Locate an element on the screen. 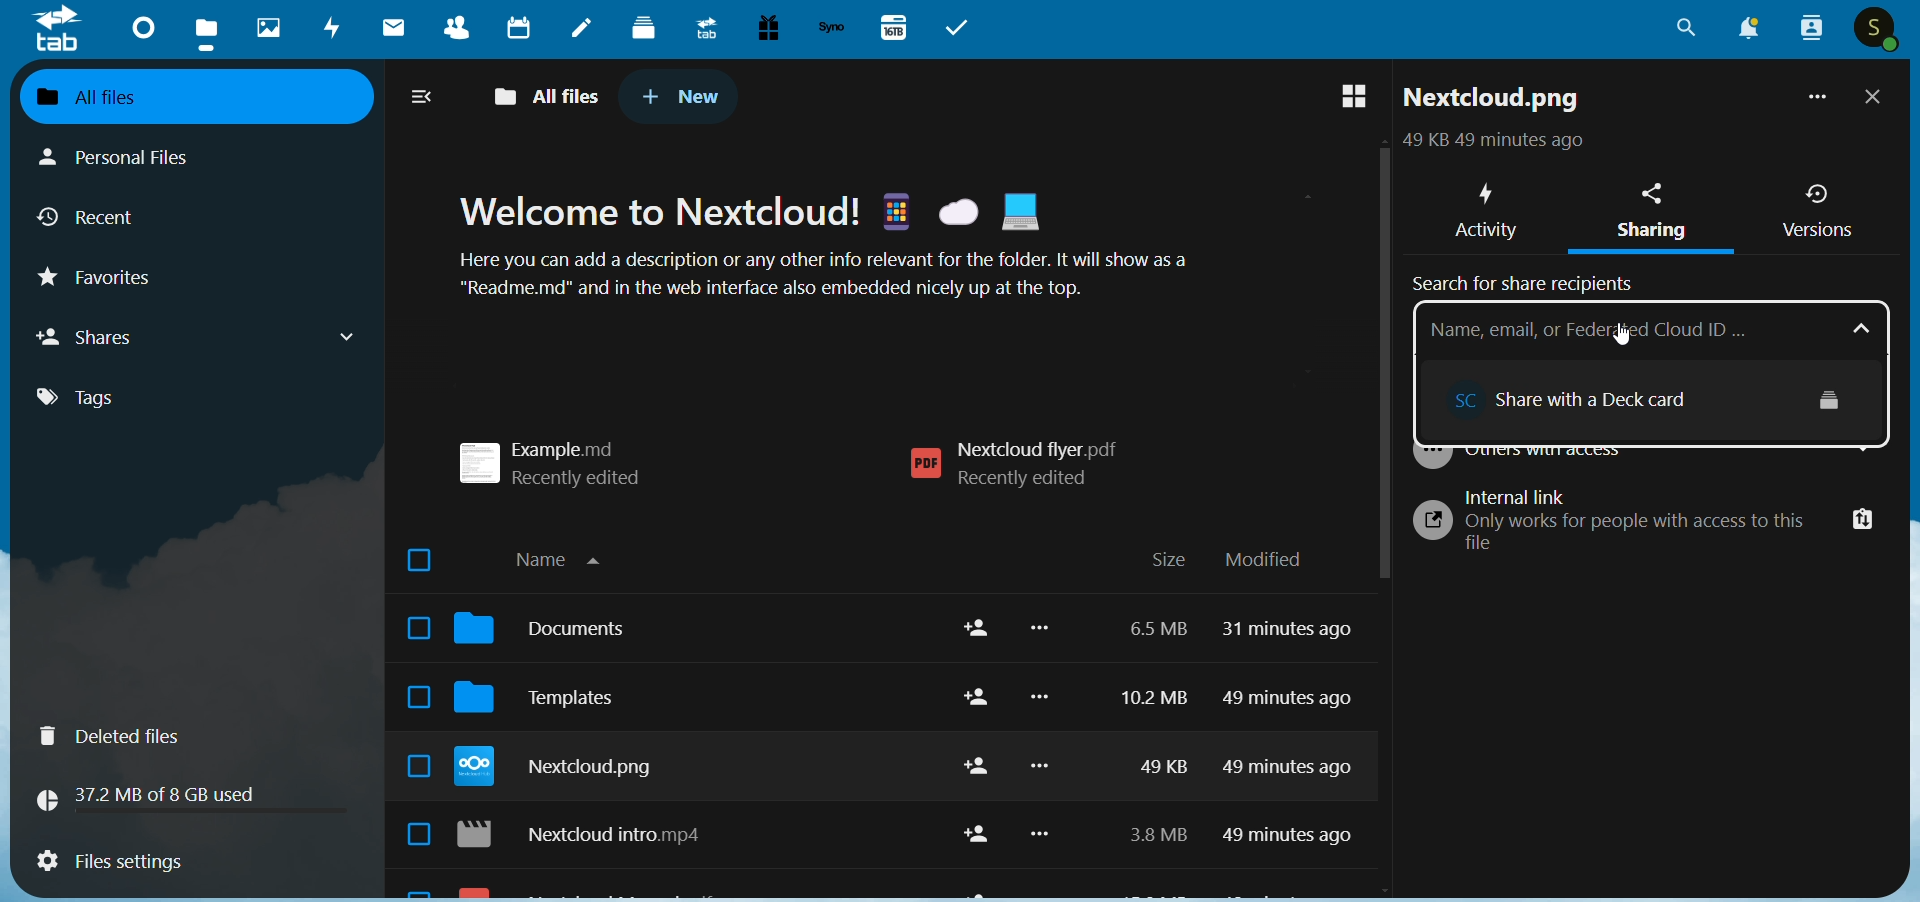  search dropdown is located at coordinates (1866, 328).